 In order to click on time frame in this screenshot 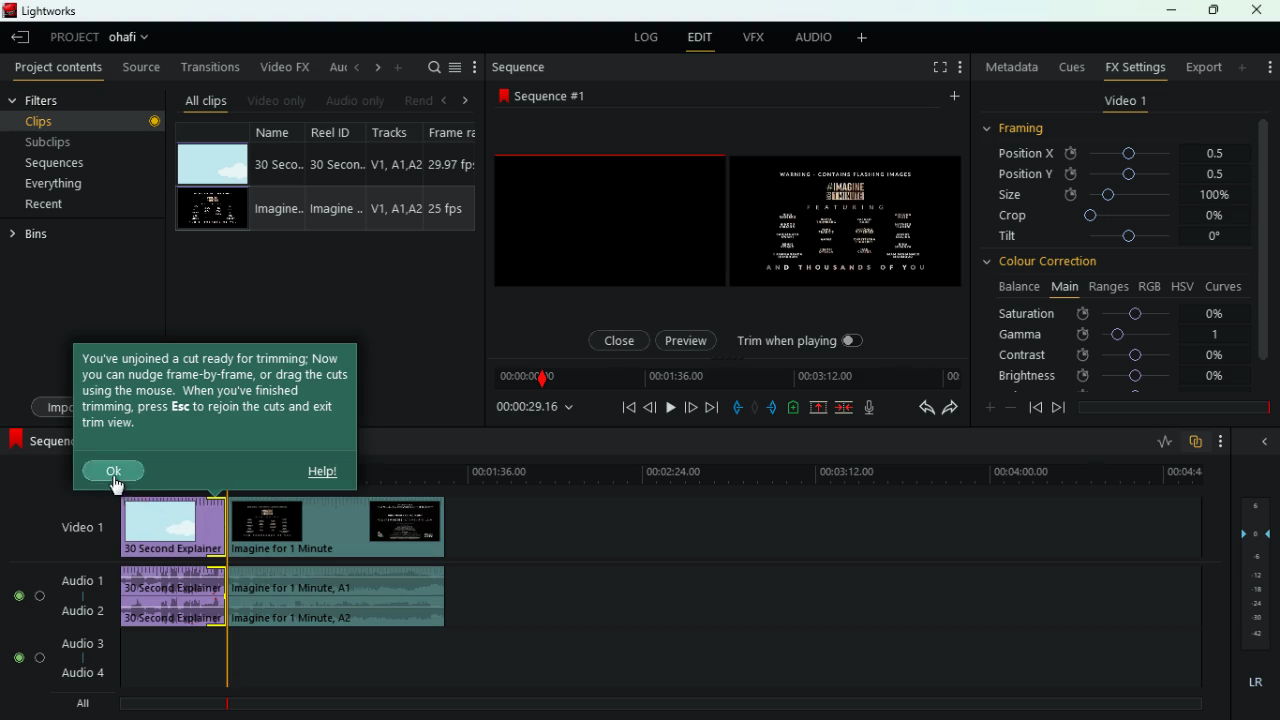, I will do `click(1174, 408)`.